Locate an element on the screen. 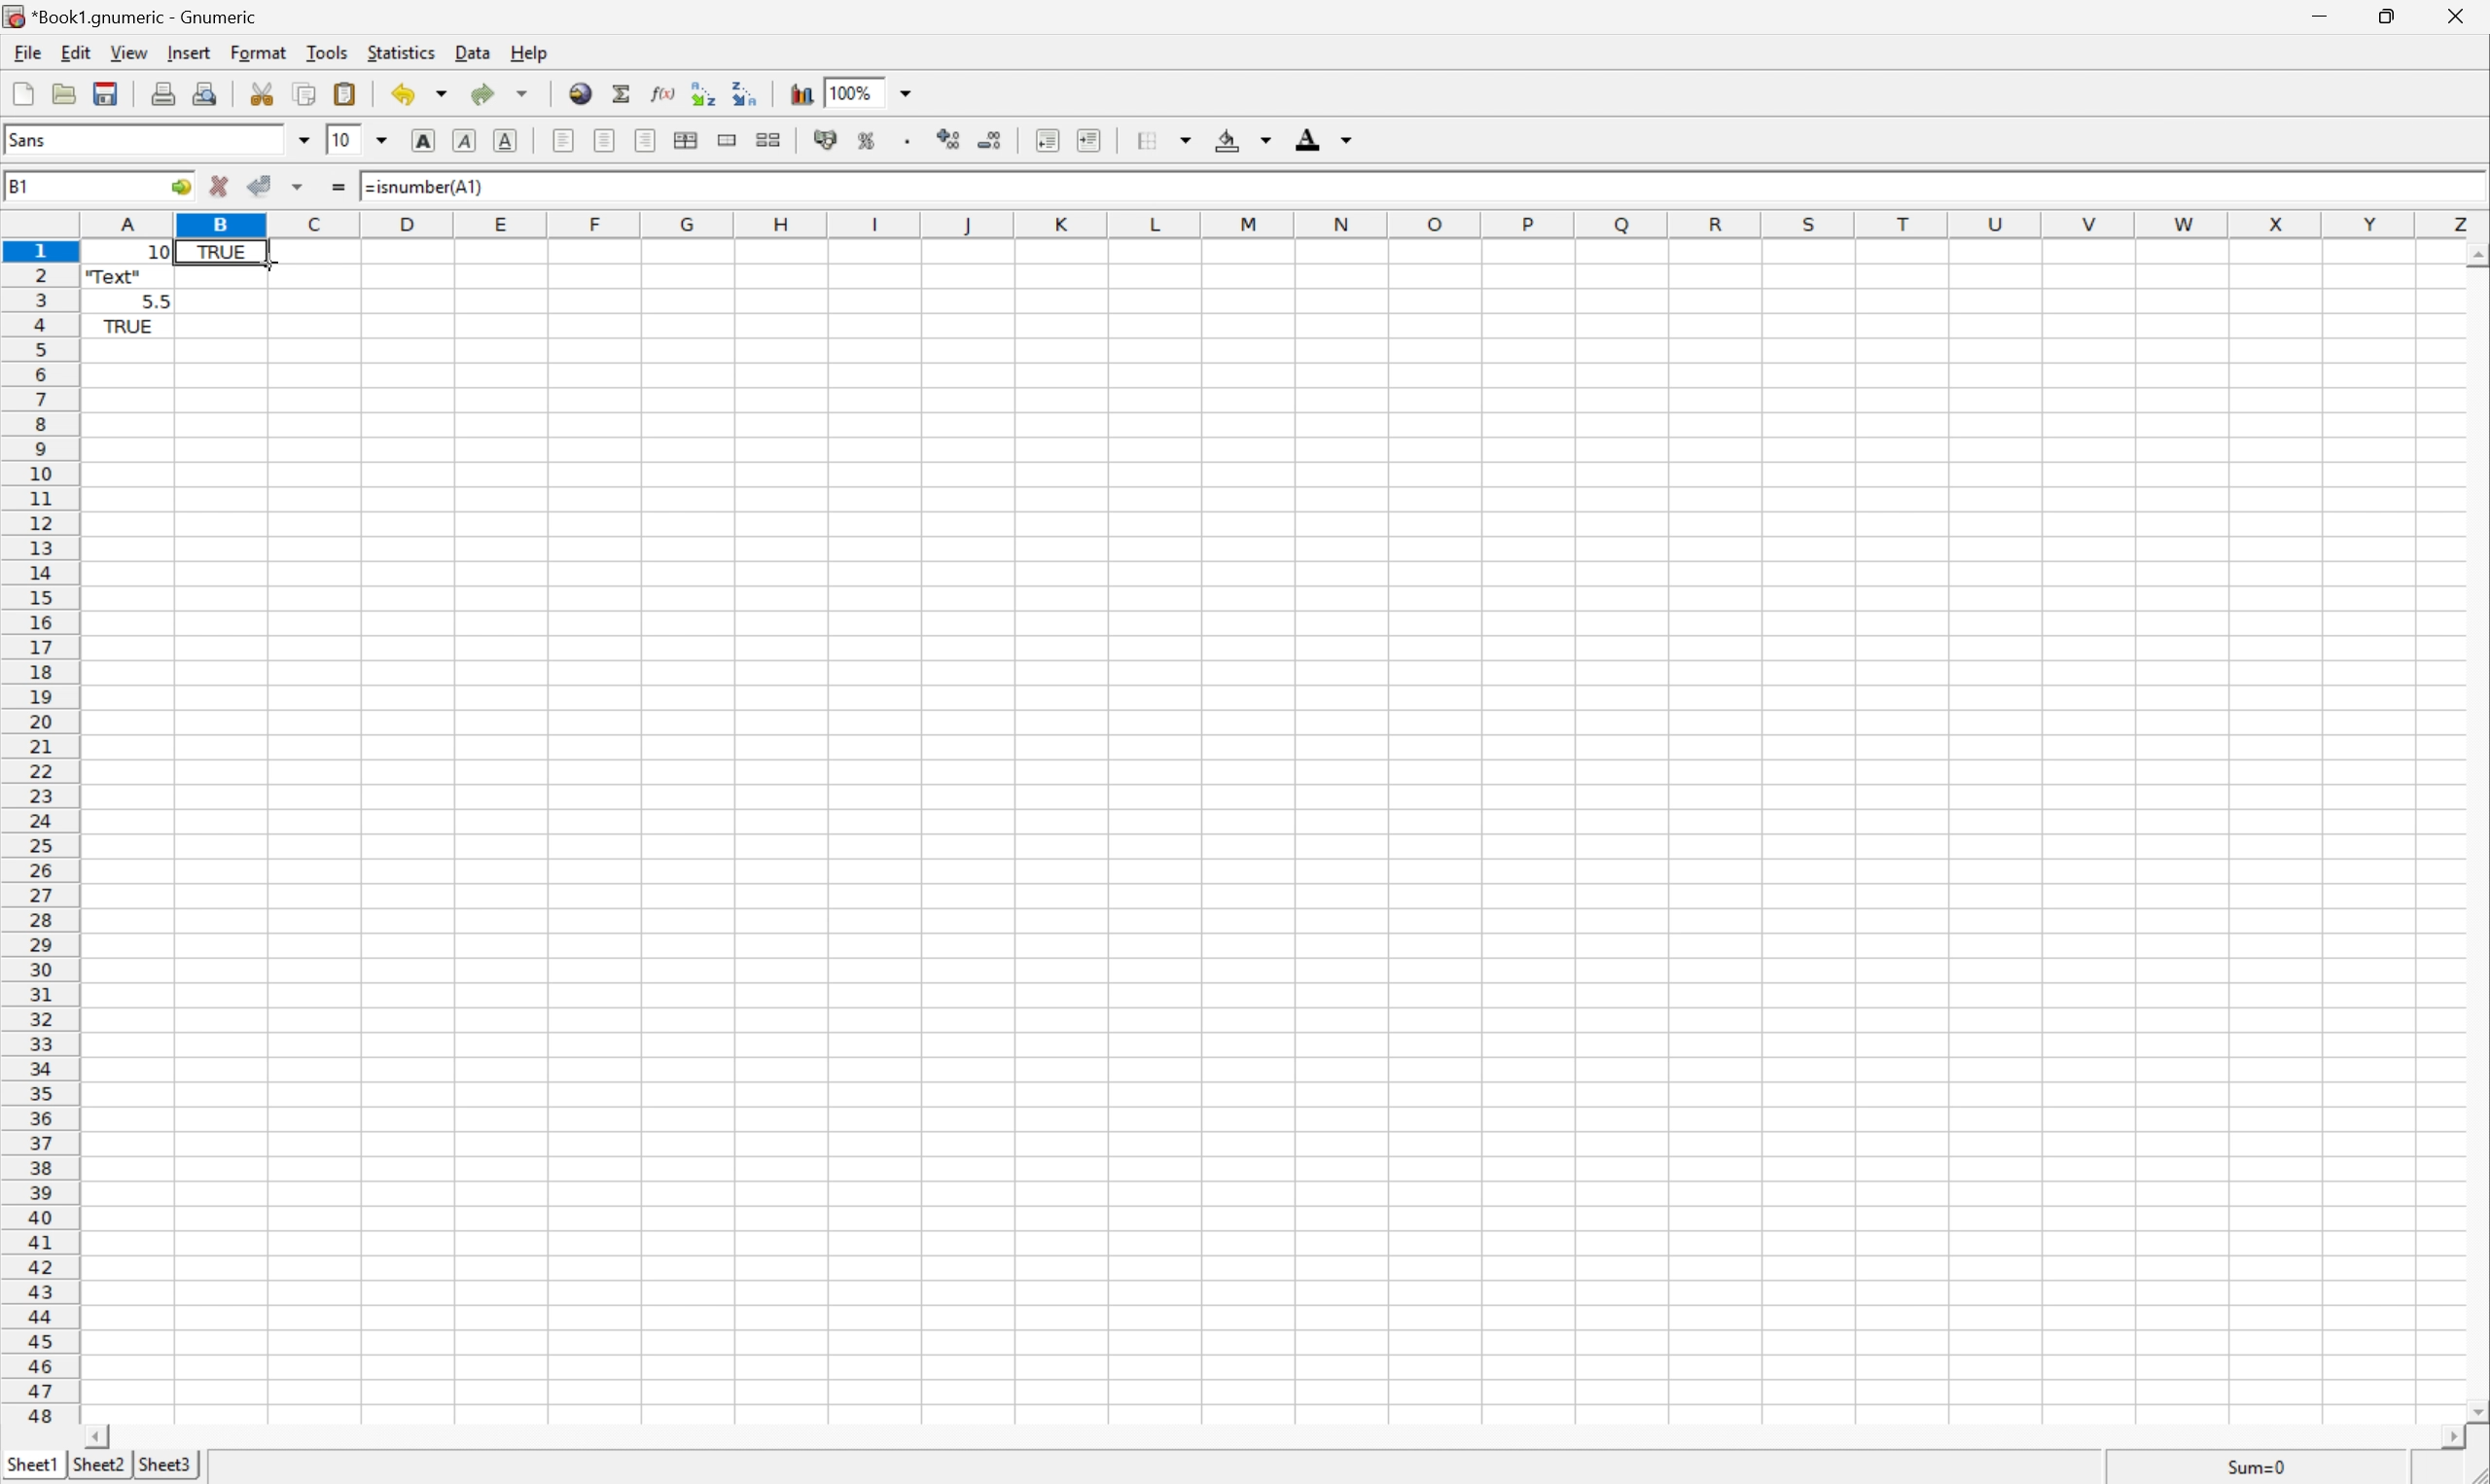 The height and width of the screenshot is (1484, 2490). Sheet1 is located at coordinates (30, 1466).